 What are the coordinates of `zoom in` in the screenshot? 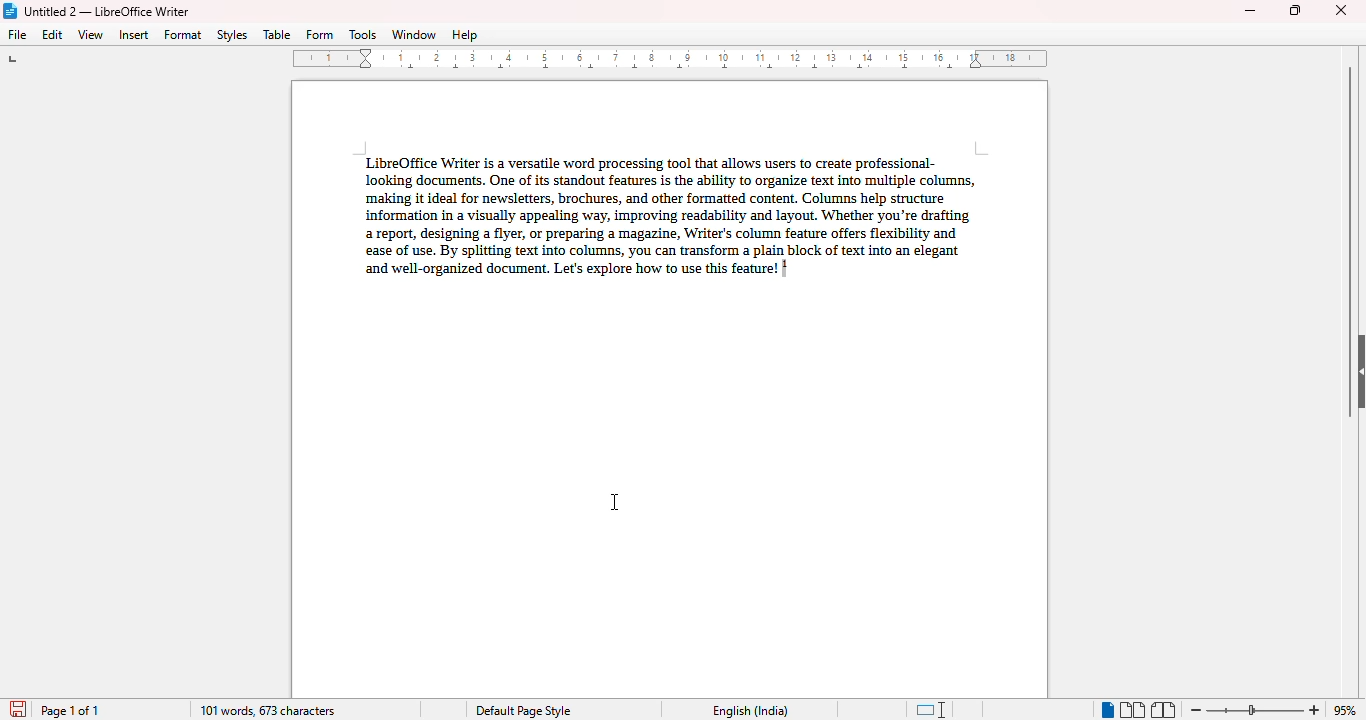 It's located at (1315, 709).